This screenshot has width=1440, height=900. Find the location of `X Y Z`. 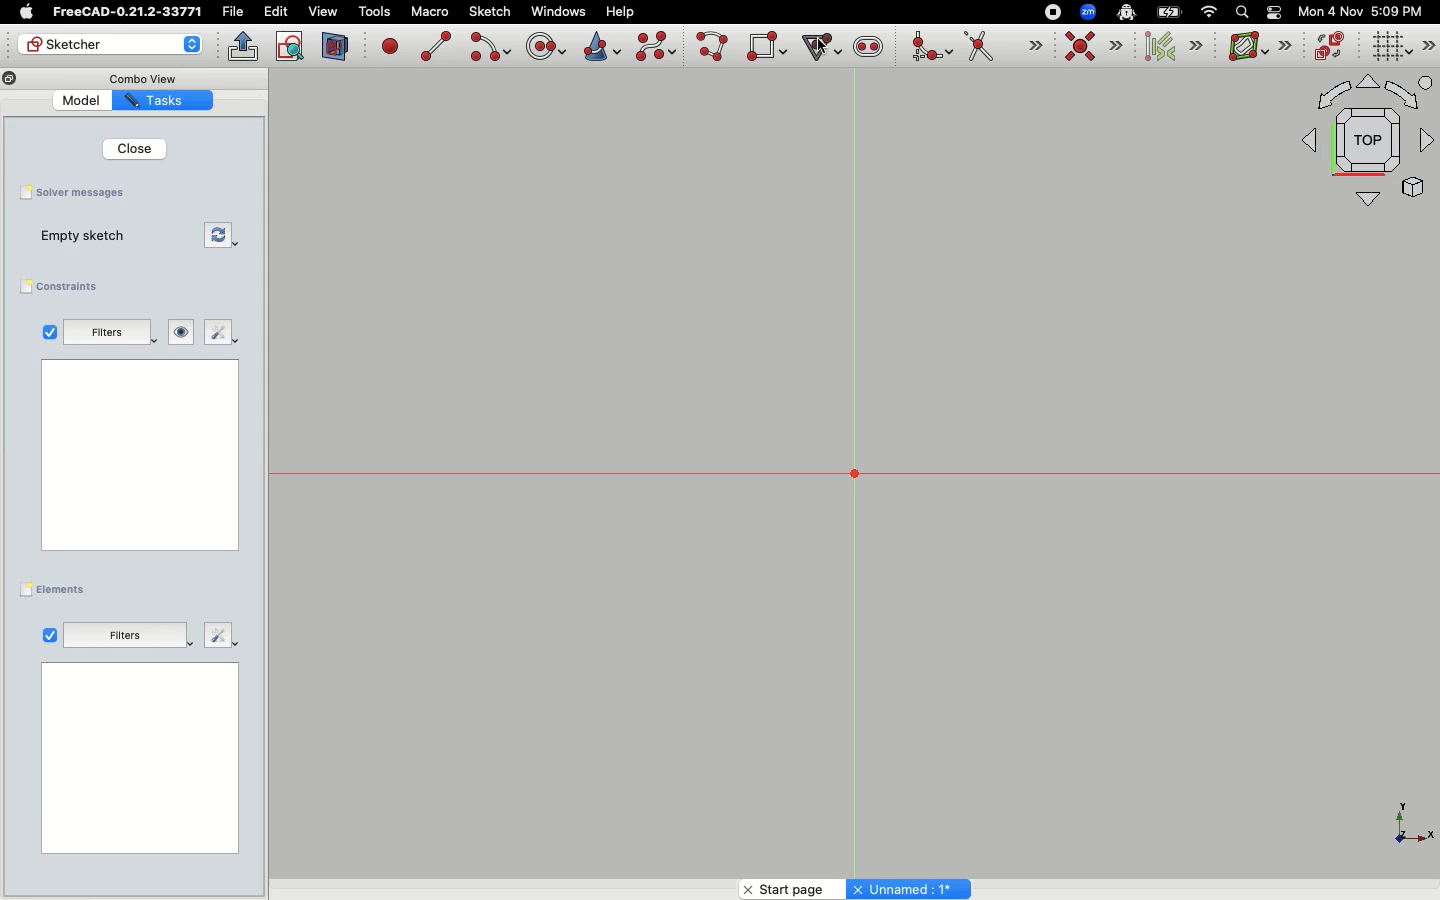

X Y Z is located at coordinates (1408, 822).